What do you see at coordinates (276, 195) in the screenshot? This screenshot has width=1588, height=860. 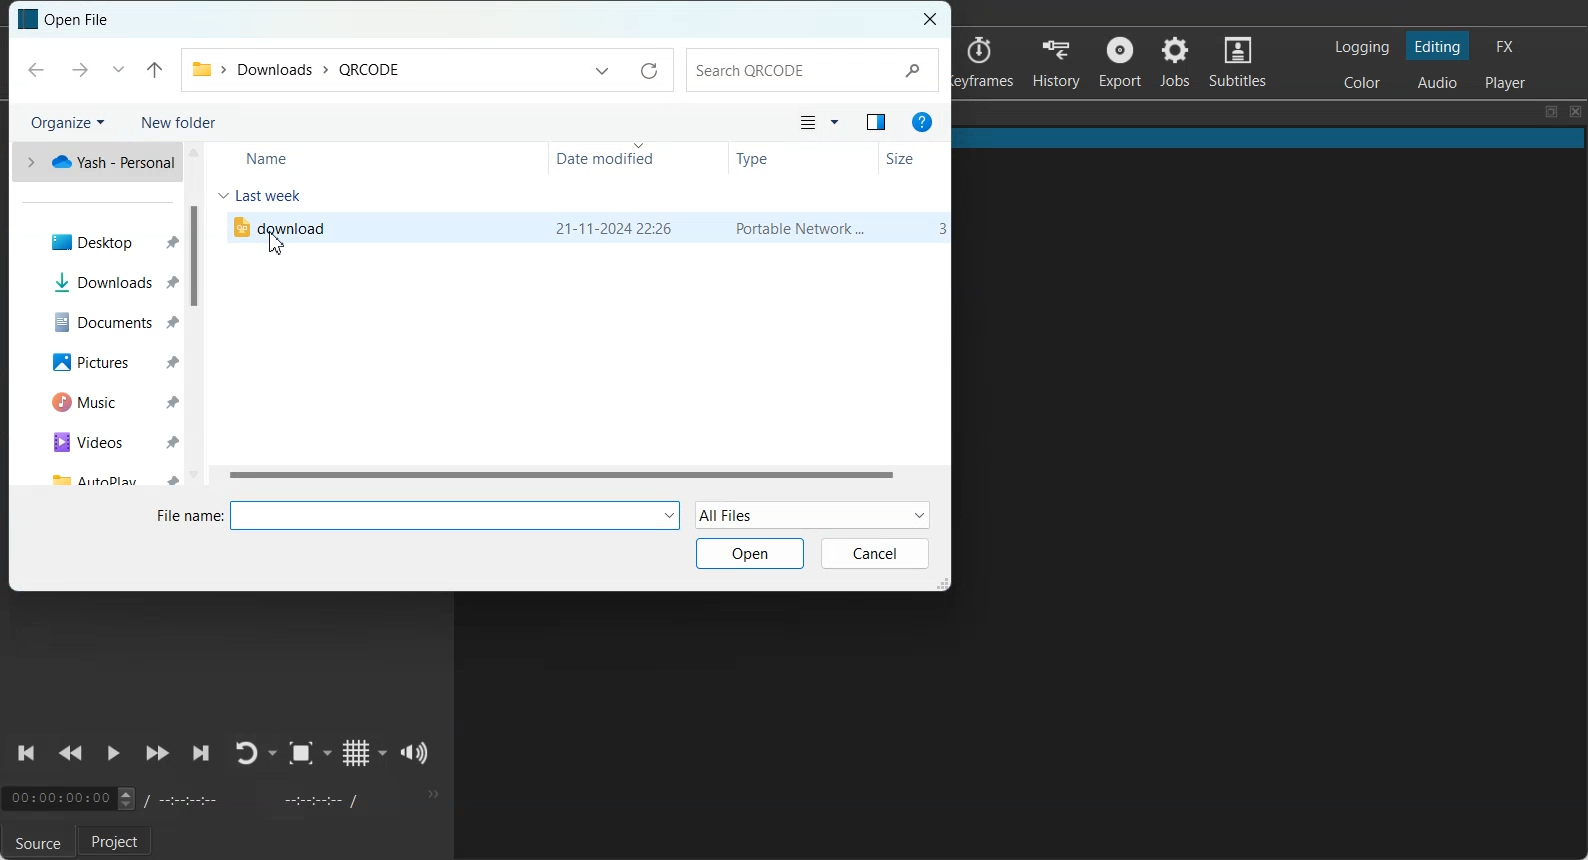 I see `Last Week` at bounding box center [276, 195].